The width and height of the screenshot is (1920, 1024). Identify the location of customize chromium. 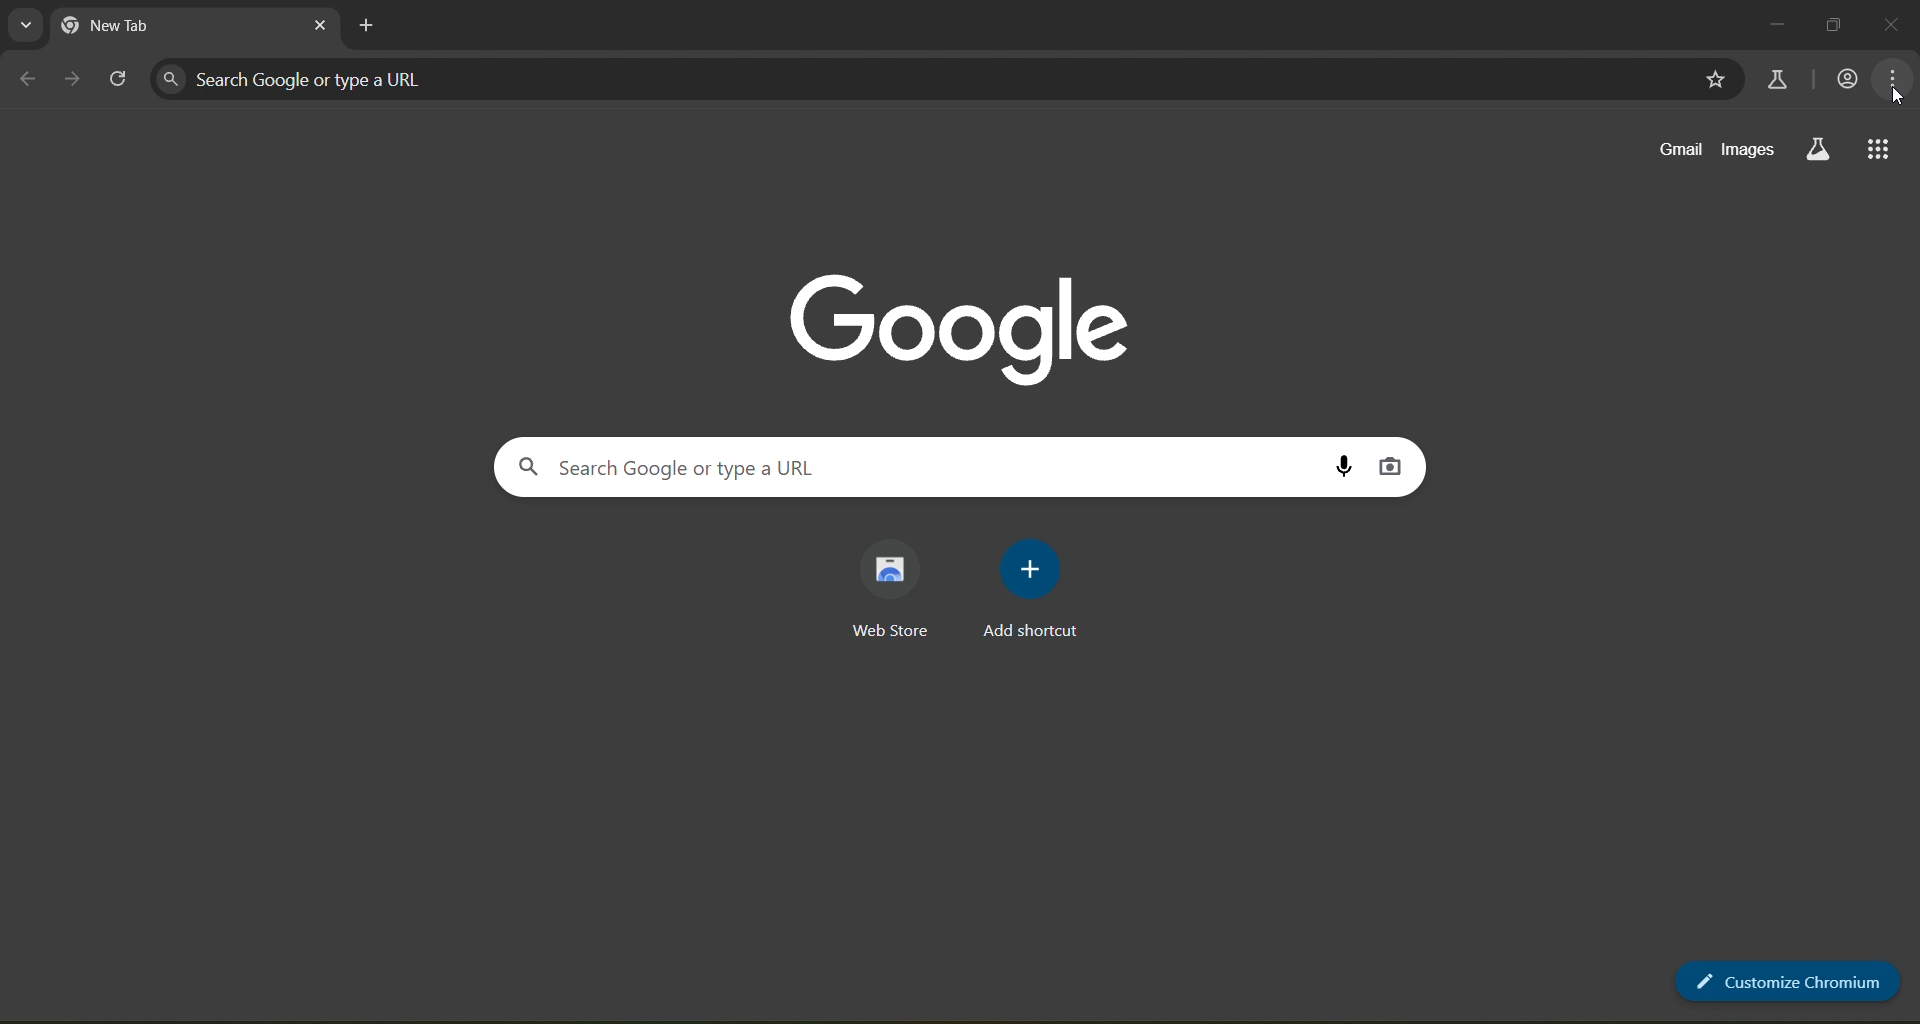
(1786, 982).